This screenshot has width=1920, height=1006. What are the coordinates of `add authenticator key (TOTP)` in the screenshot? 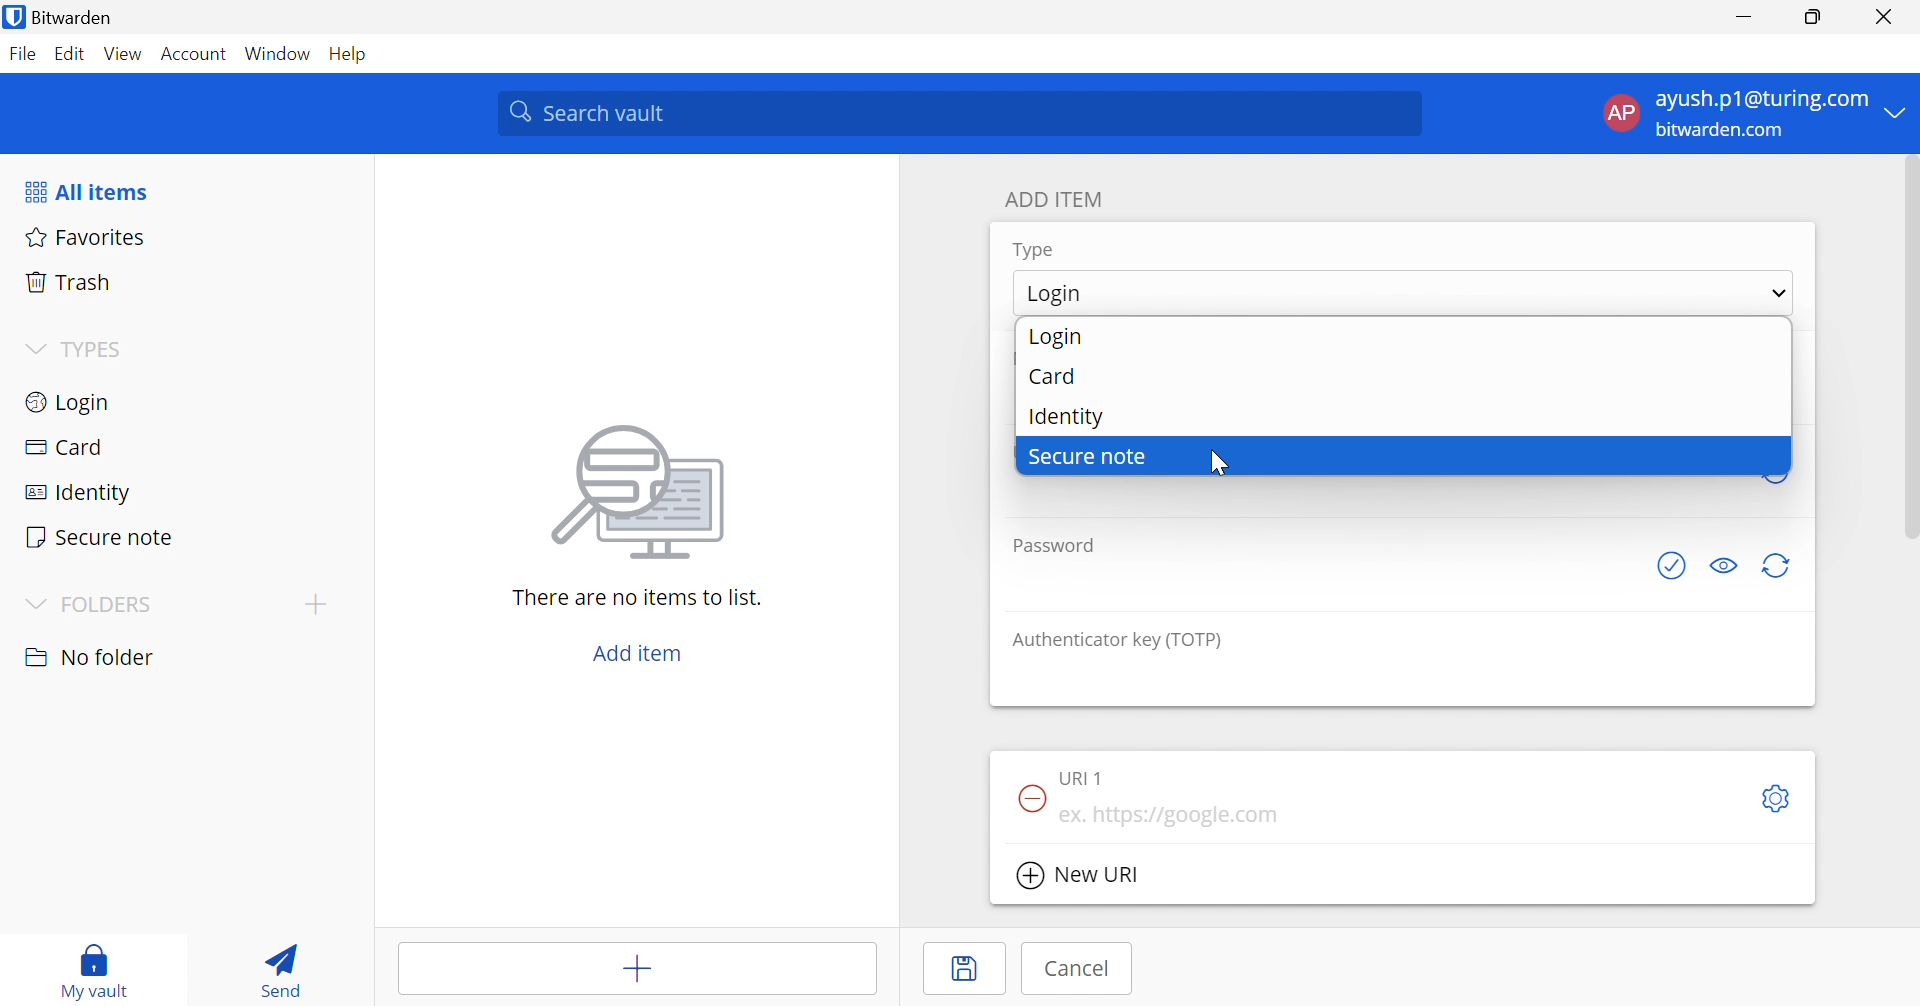 It's located at (1404, 678).